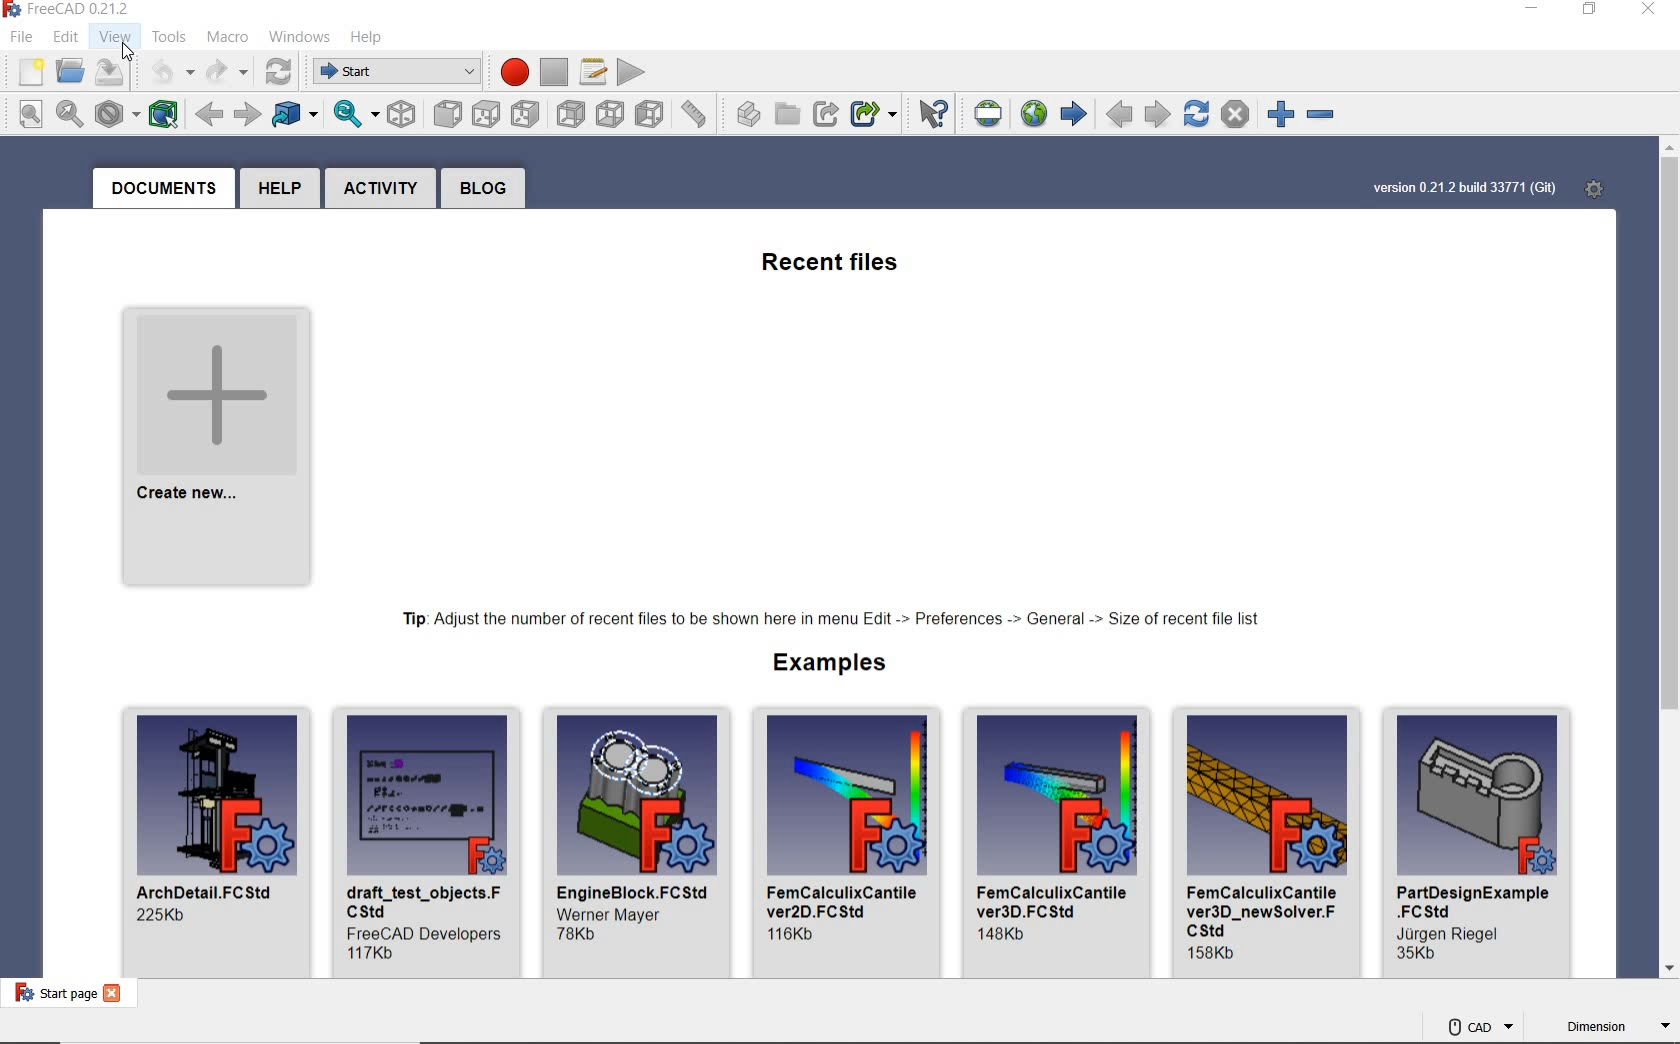 This screenshot has height=1044, width=1680. Describe the element at coordinates (217, 450) in the screenshot. I see `create new` at that location.